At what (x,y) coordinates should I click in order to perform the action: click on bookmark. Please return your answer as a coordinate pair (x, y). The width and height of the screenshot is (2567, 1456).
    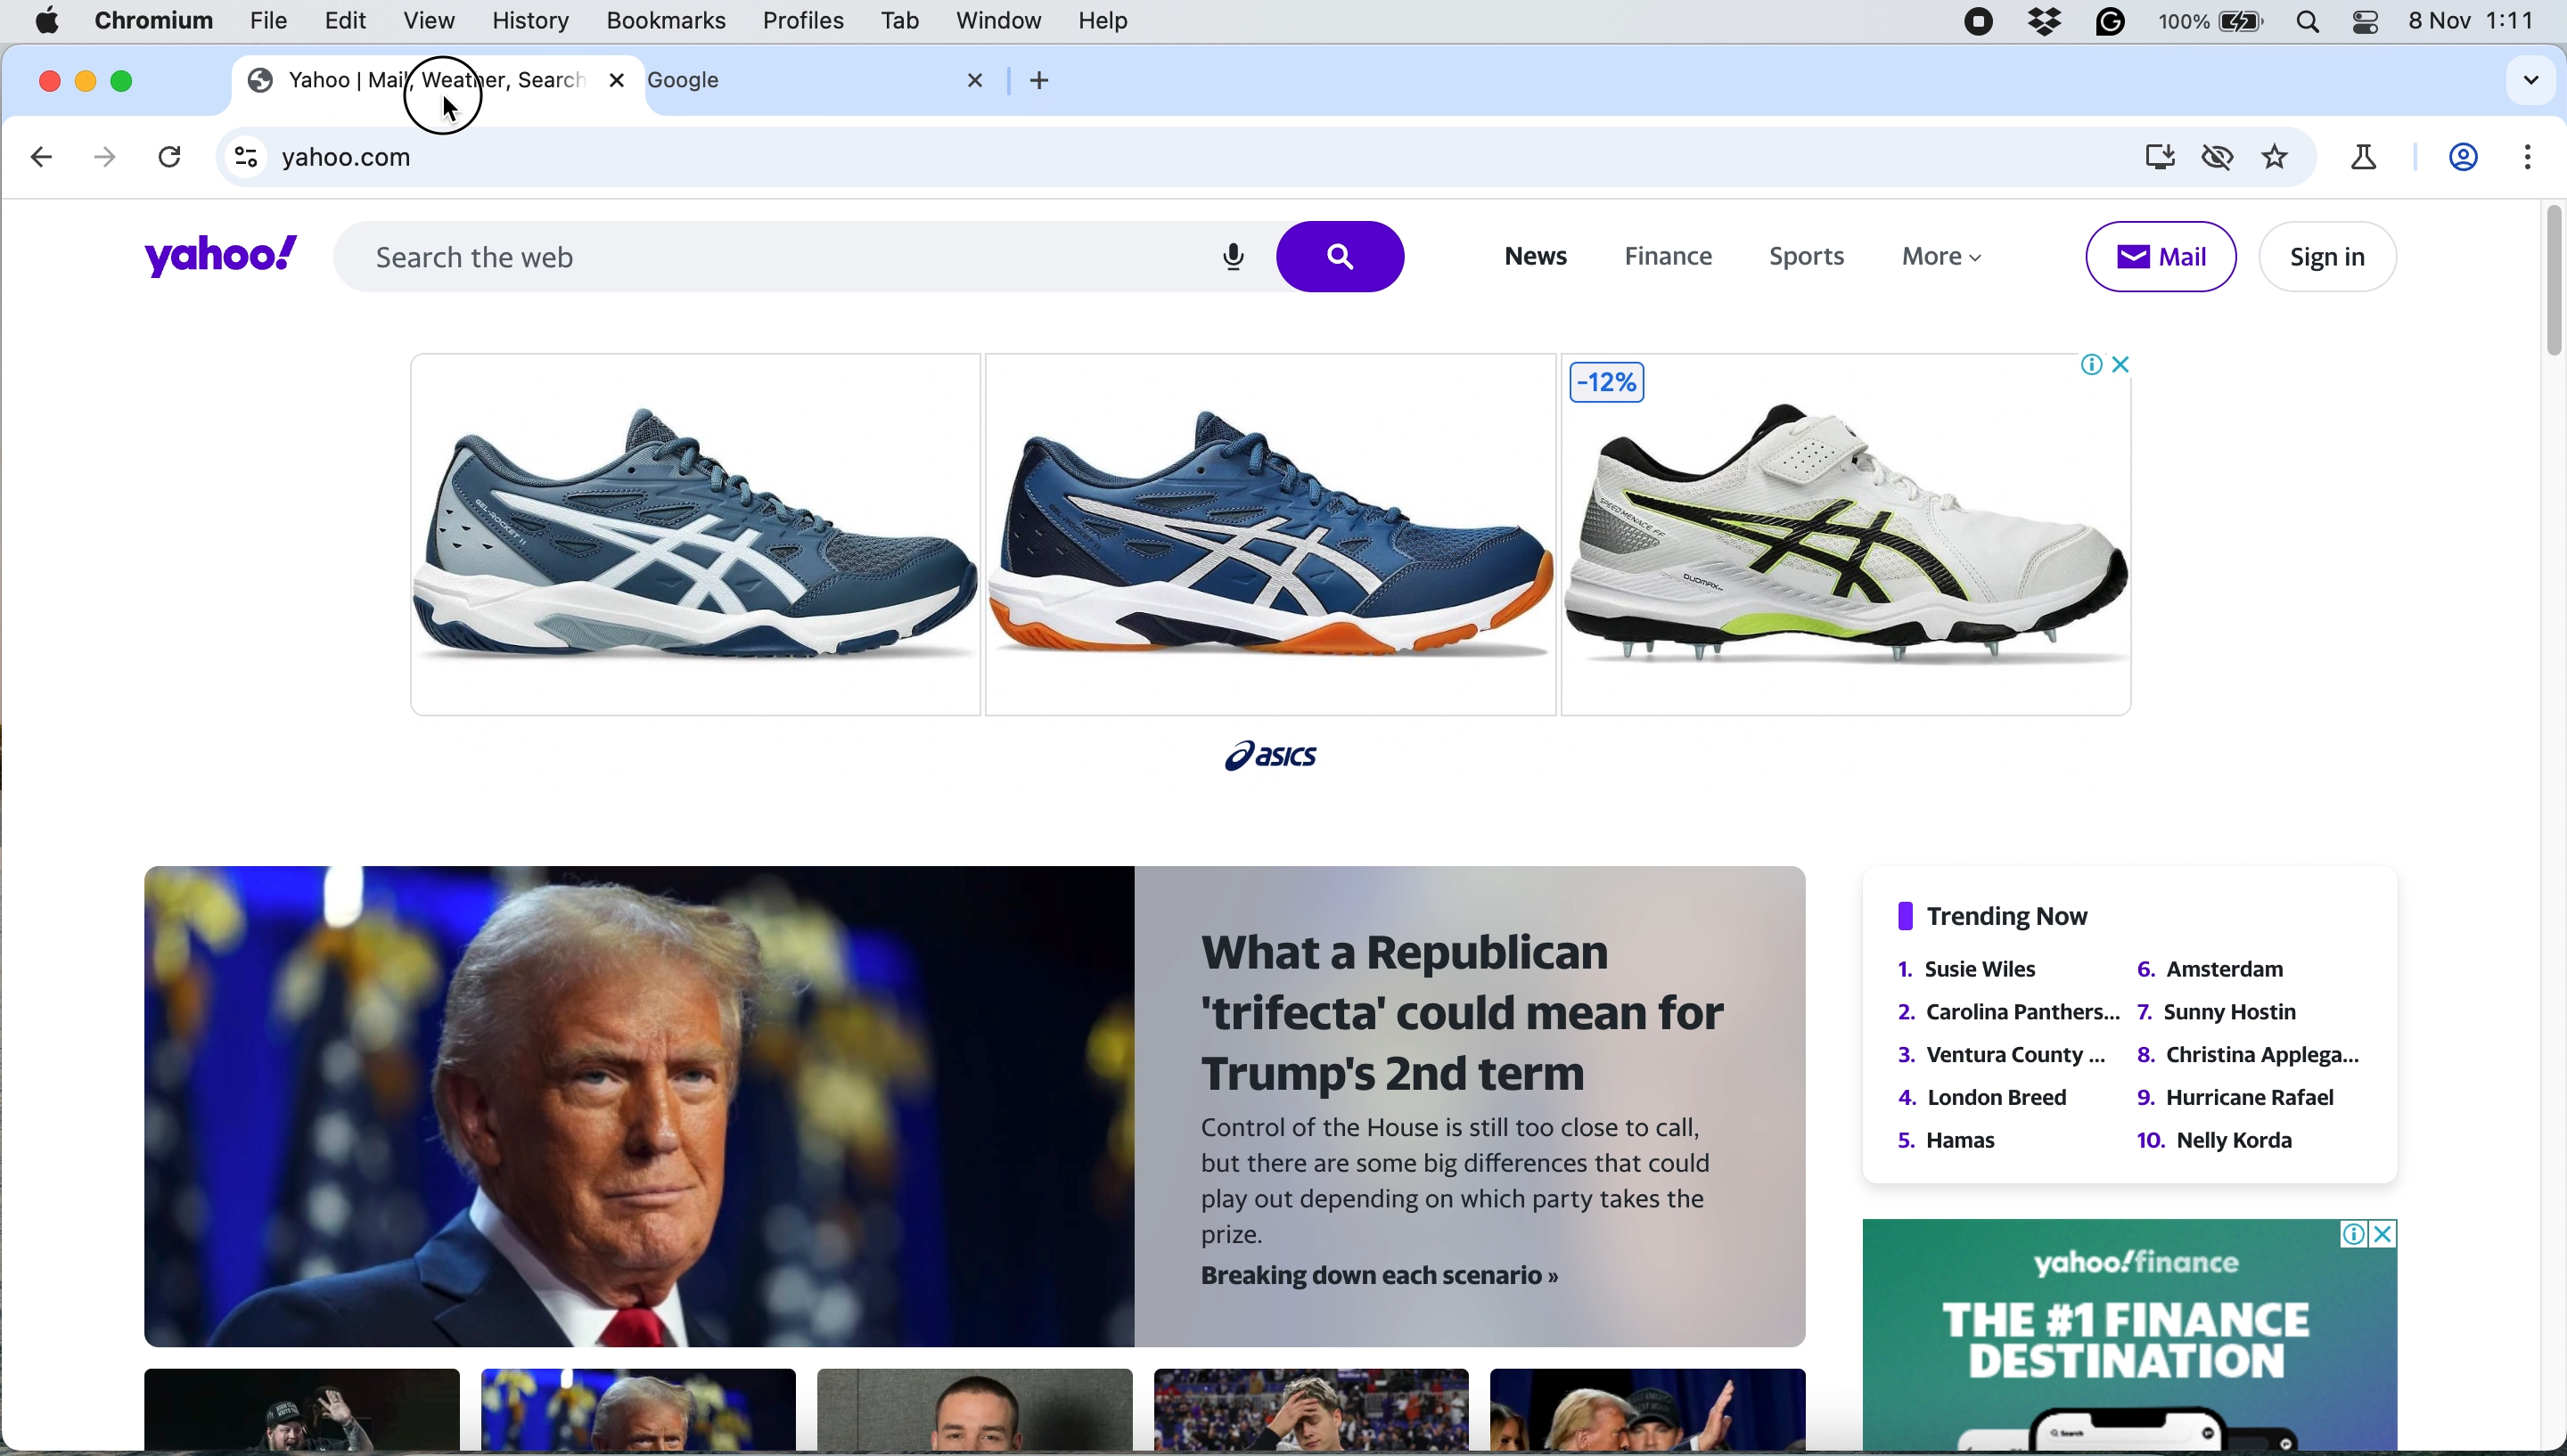
    Looking at the image, I should click on (2278, 158).